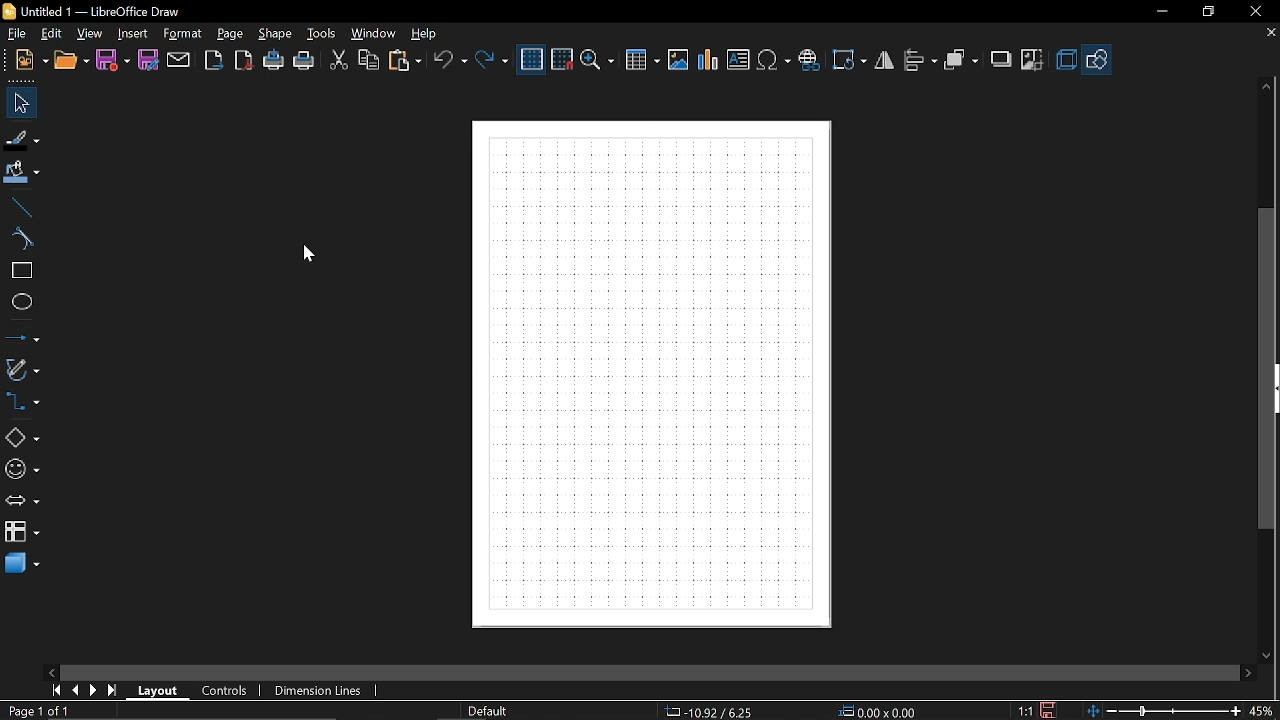  Describe the element at coordinates (21, 271) in the screenshot. I see `rectangle` at that location.